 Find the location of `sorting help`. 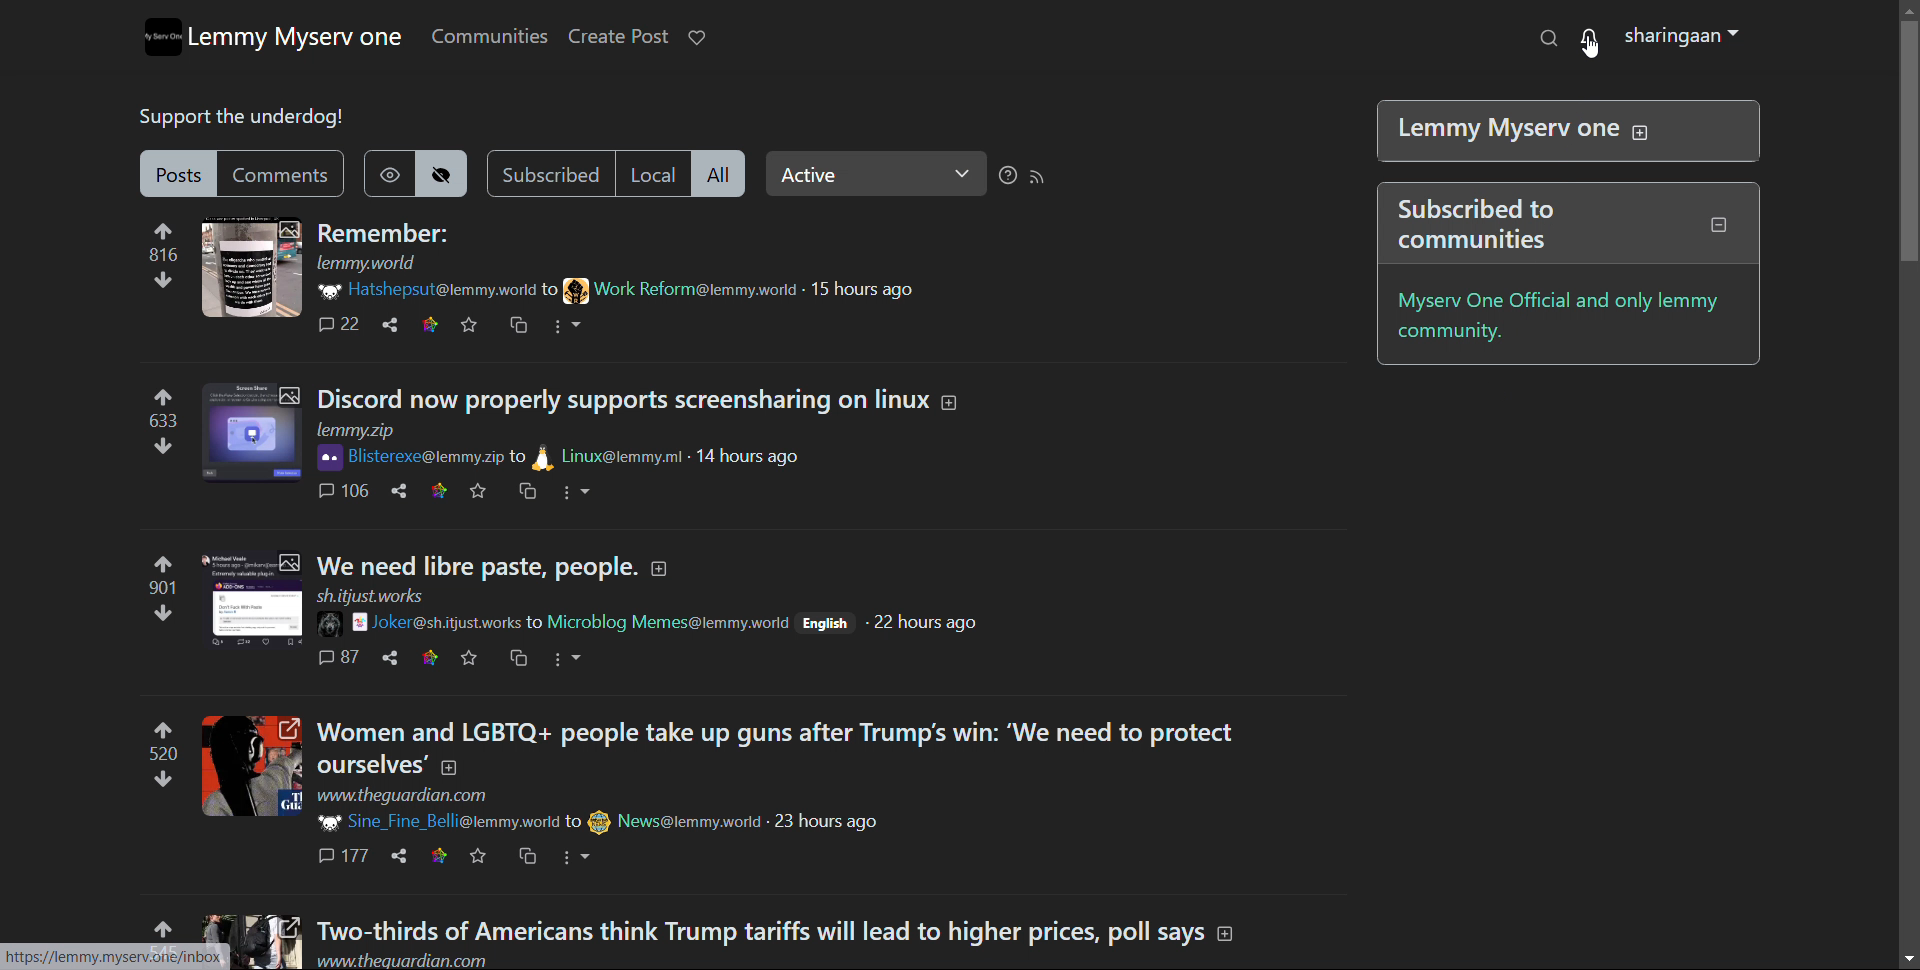

sorting help is located at coordinates (1007, 175).